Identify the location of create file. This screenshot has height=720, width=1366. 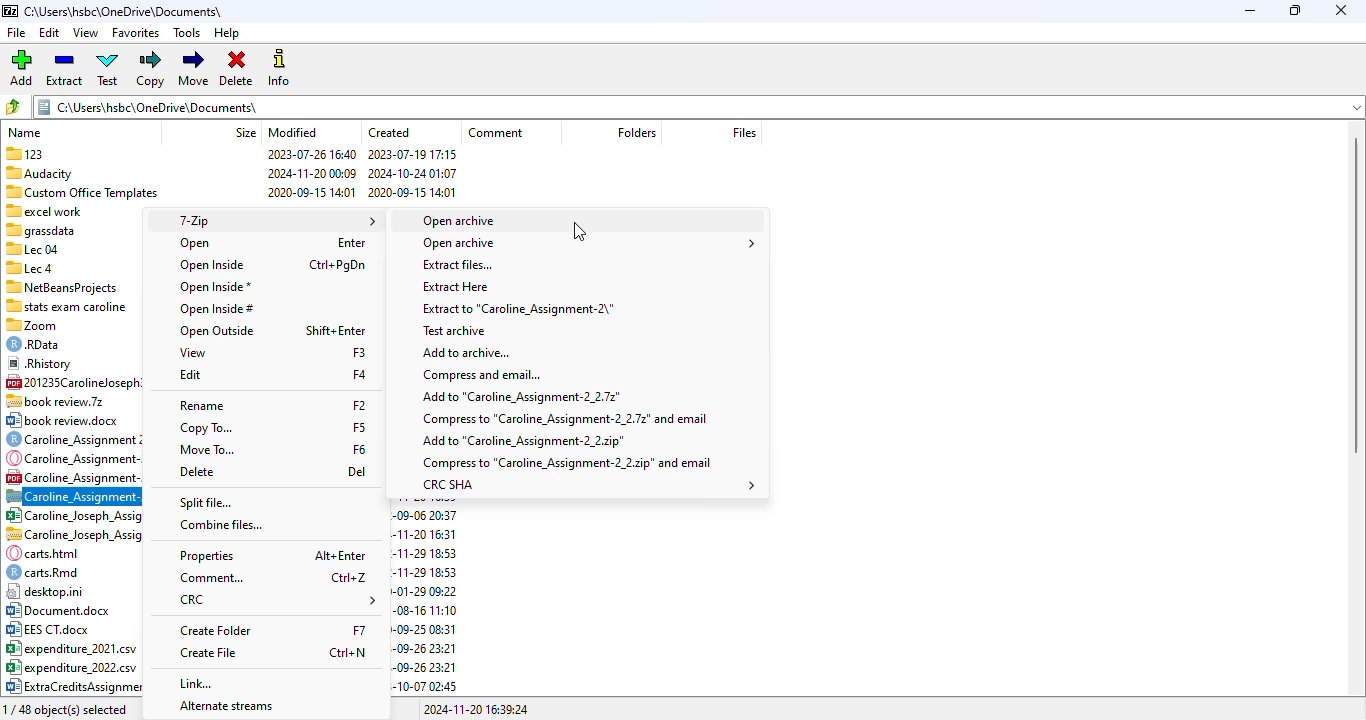
(209, 652).